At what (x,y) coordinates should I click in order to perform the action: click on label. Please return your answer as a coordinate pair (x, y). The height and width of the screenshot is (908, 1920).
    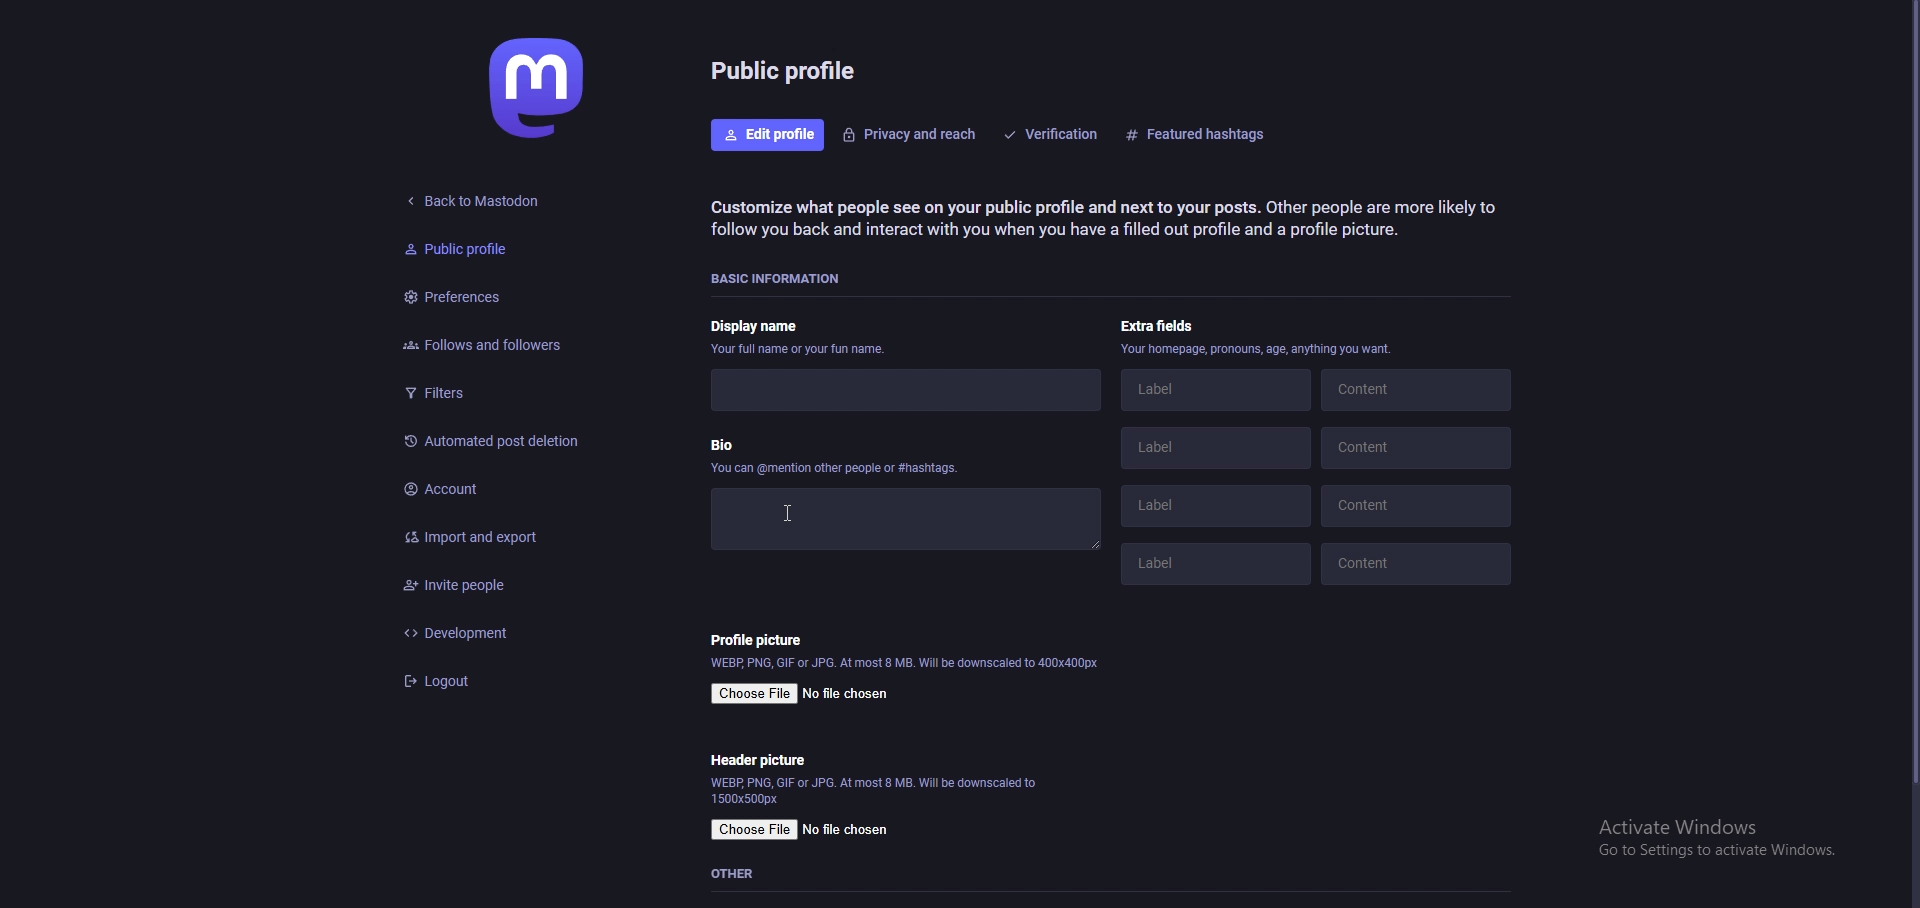
    Looking at the image, I should click on (1217, 447).